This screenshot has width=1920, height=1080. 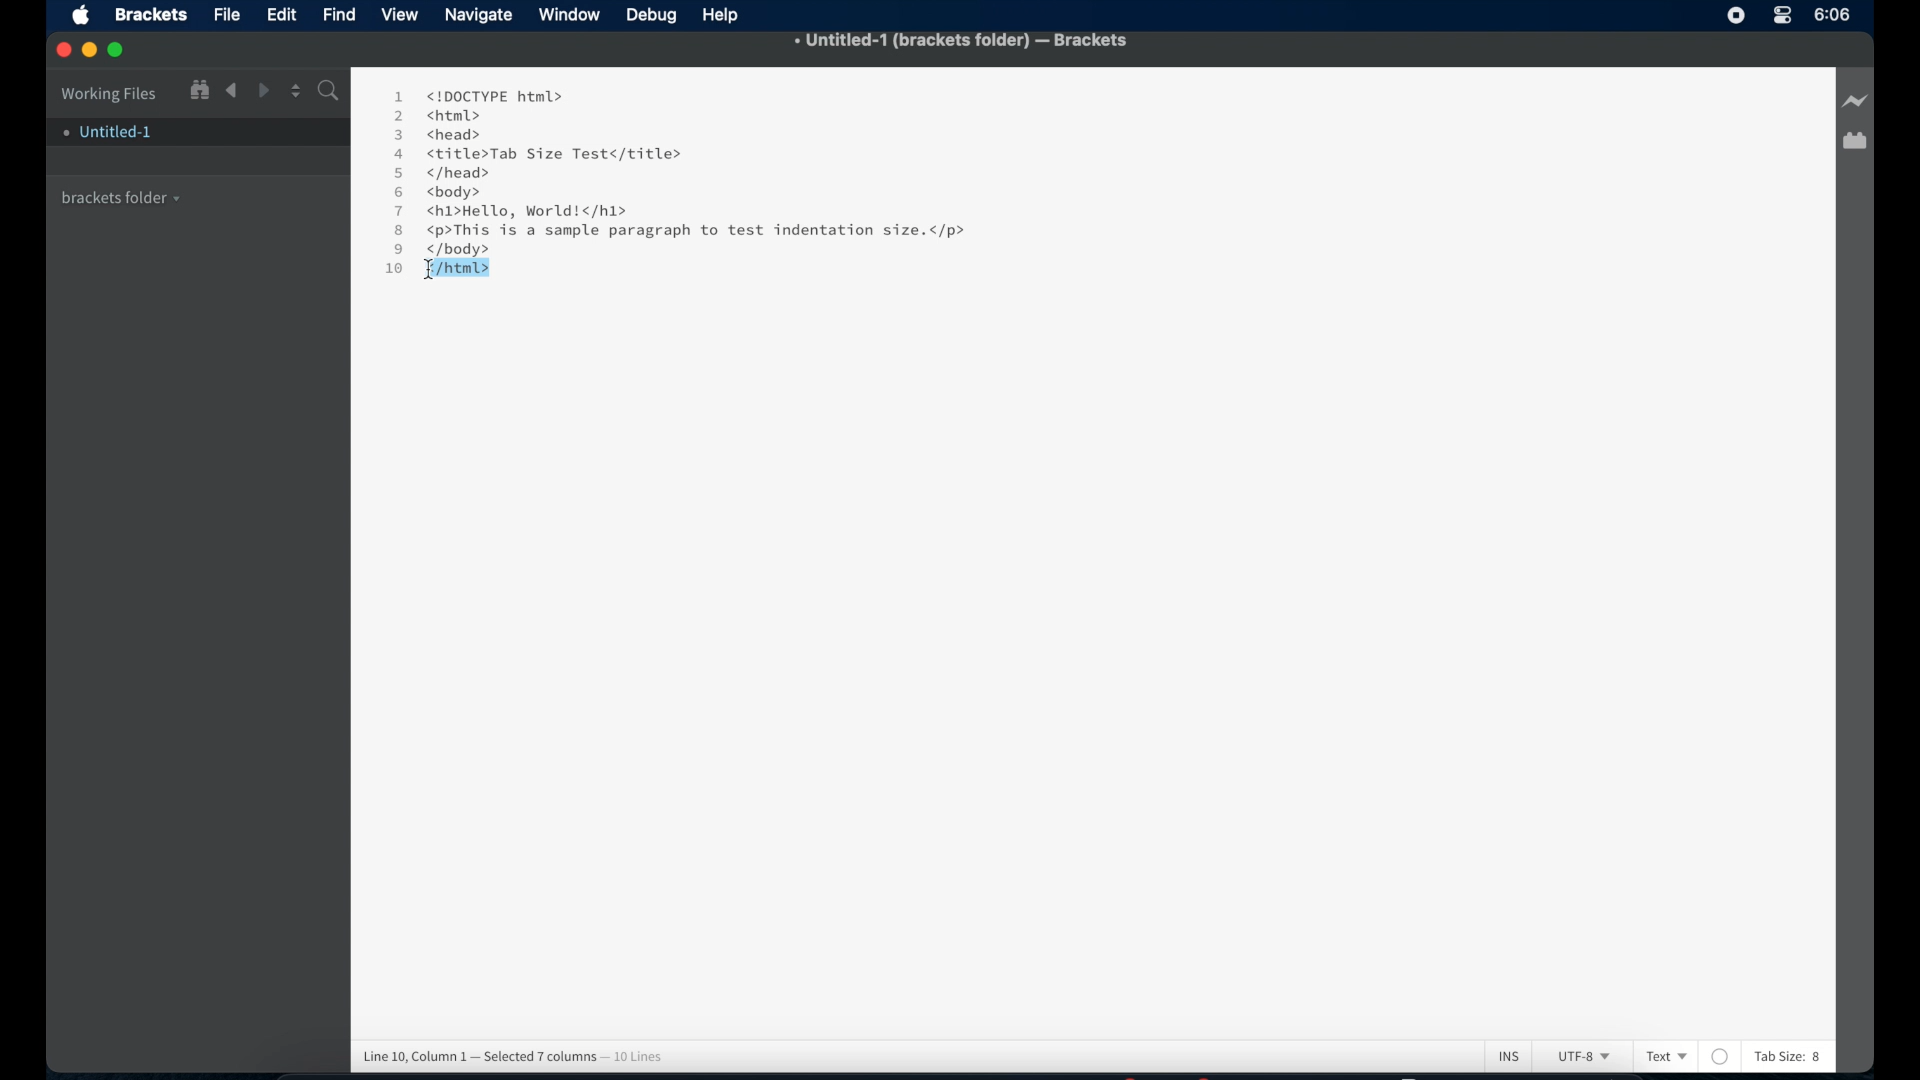 I want to click on Icon, so click(x=86, y=17).